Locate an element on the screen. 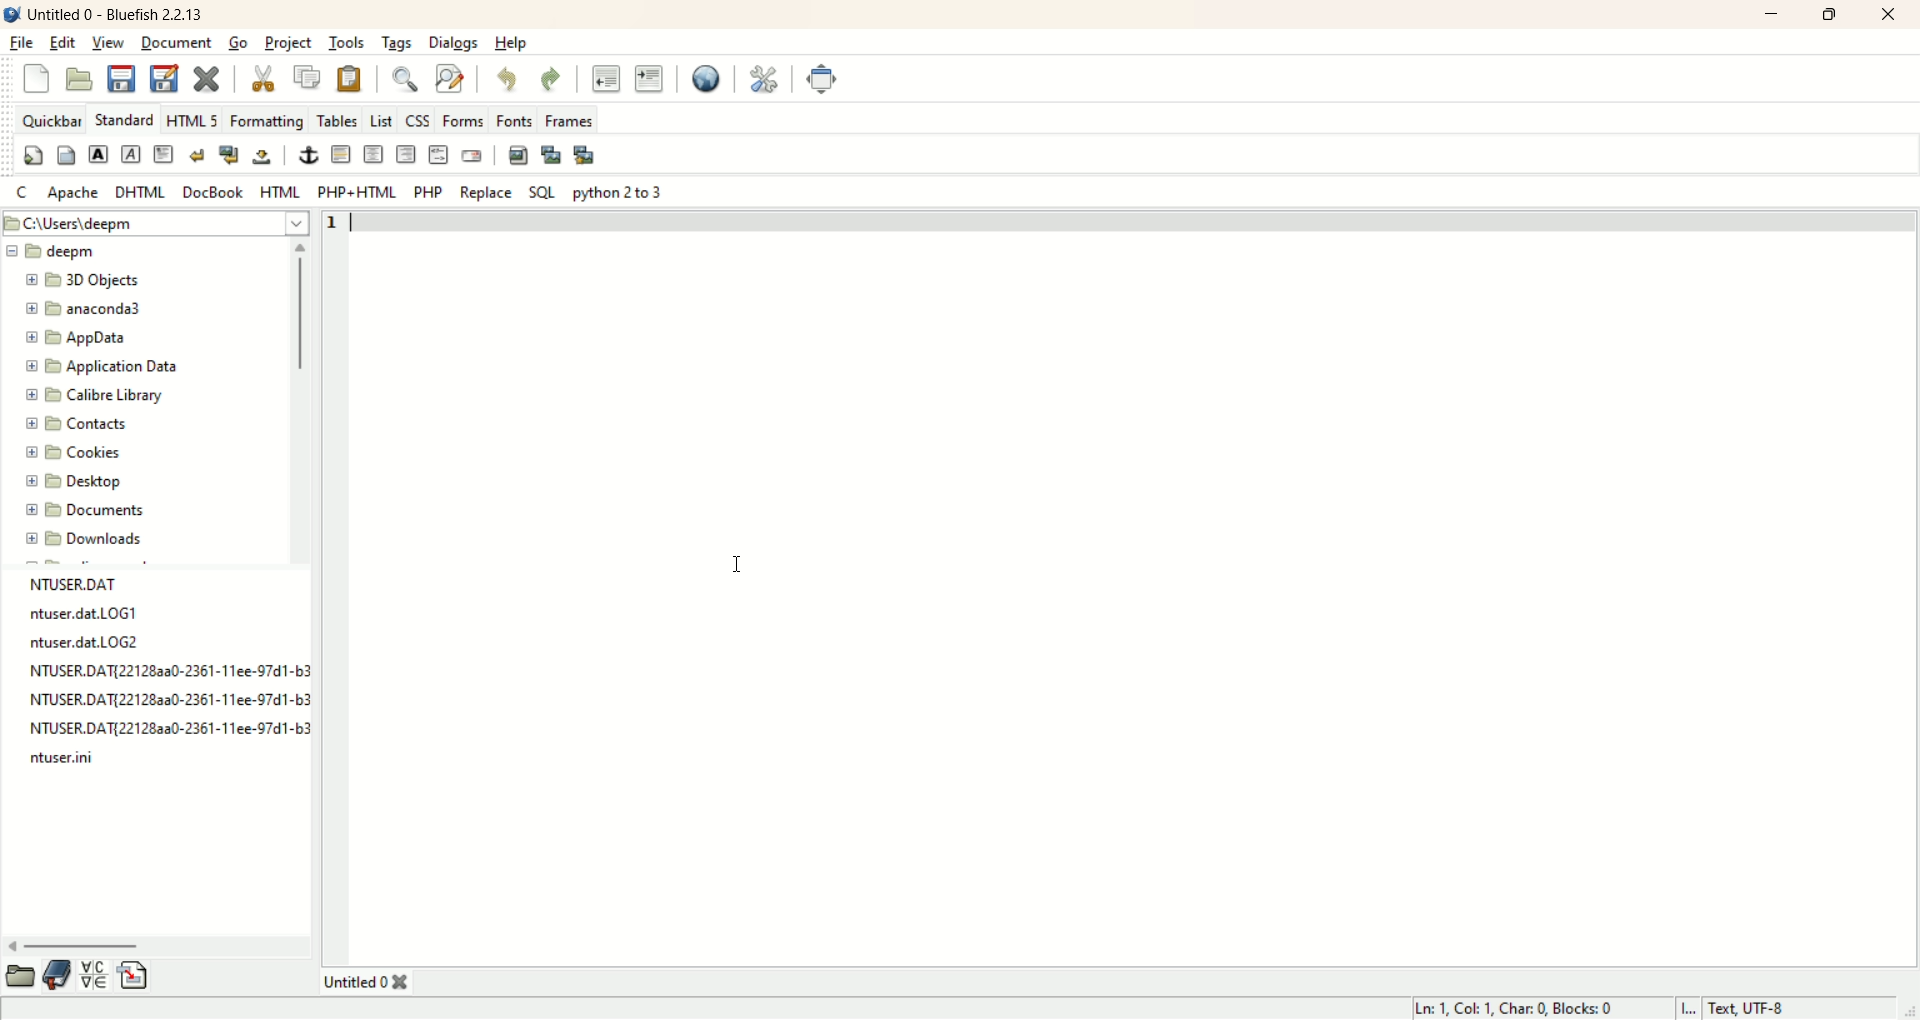 This screenshot has height=1020, width=1920. desktop is located at coordinates (71, 486).